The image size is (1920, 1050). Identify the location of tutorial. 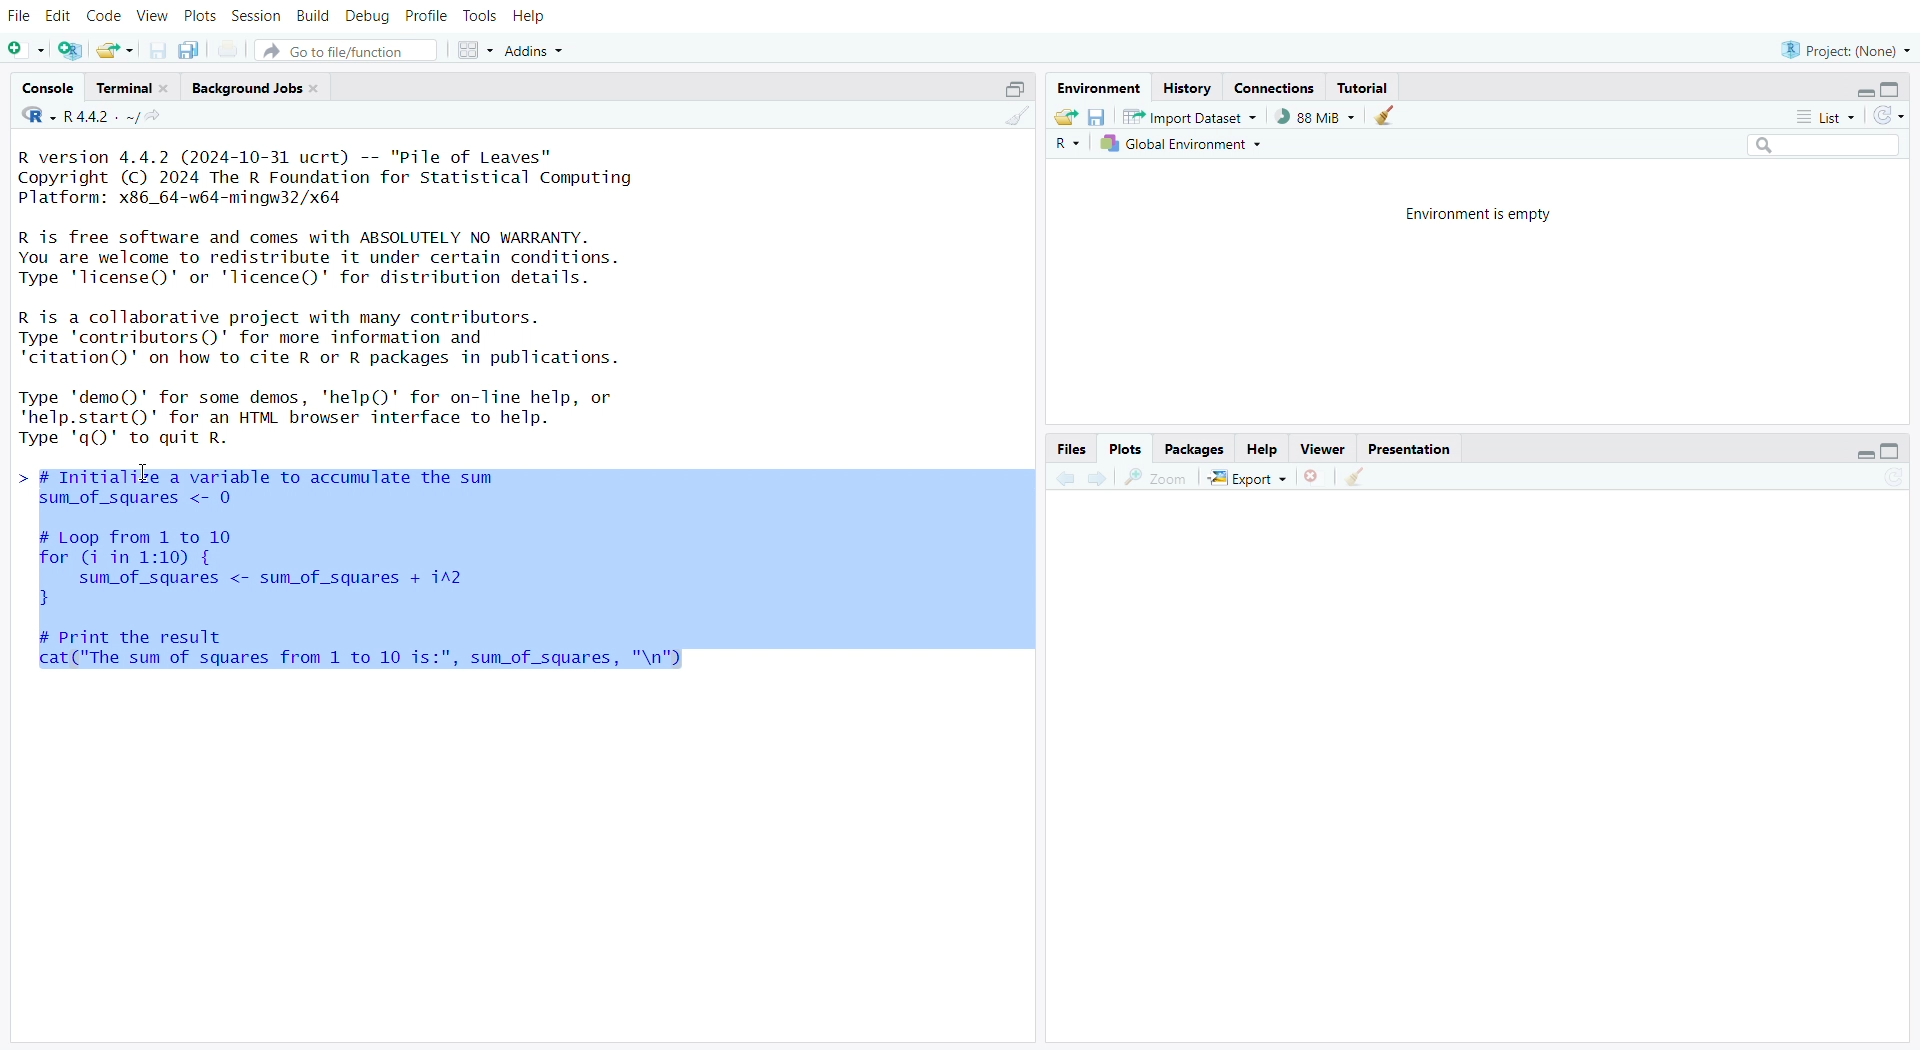
(1365, 89).